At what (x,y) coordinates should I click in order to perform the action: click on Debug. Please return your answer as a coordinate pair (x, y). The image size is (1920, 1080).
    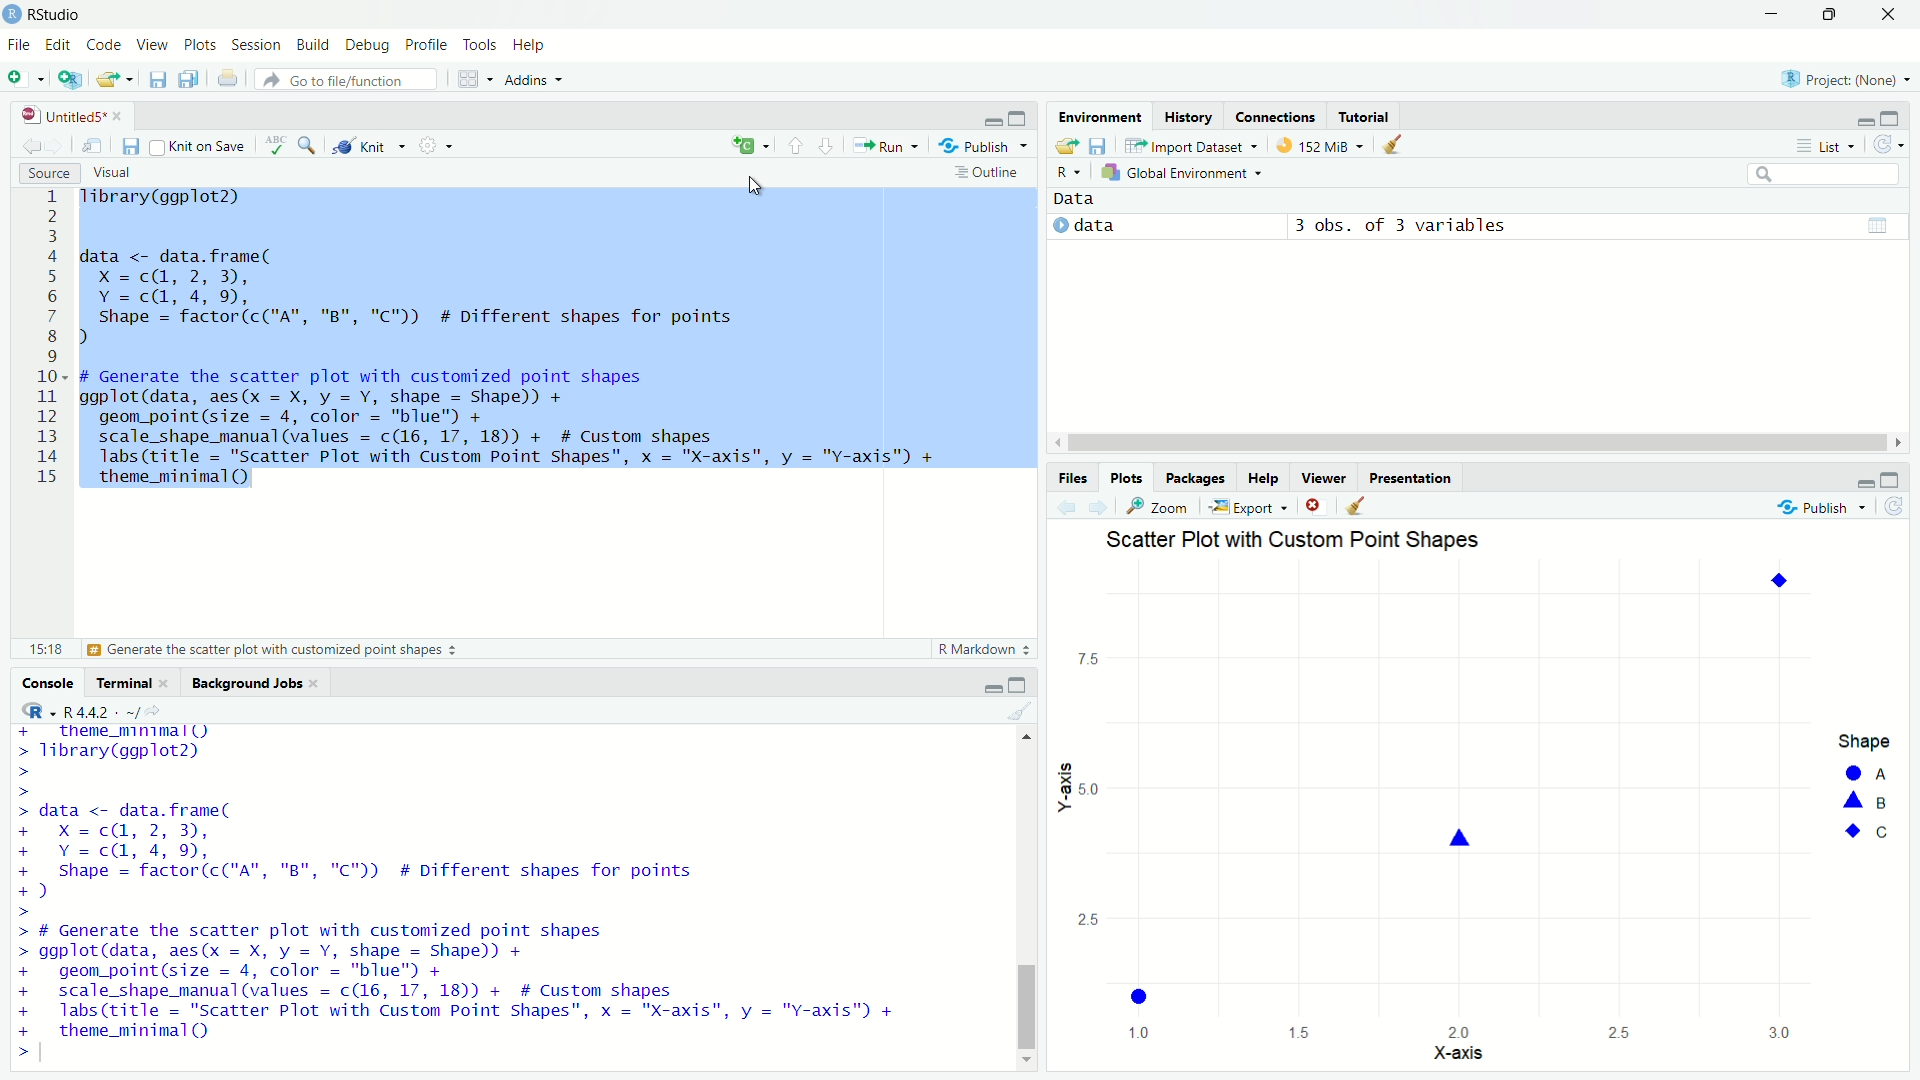
    Looking at the image, I should click on (367, 45).